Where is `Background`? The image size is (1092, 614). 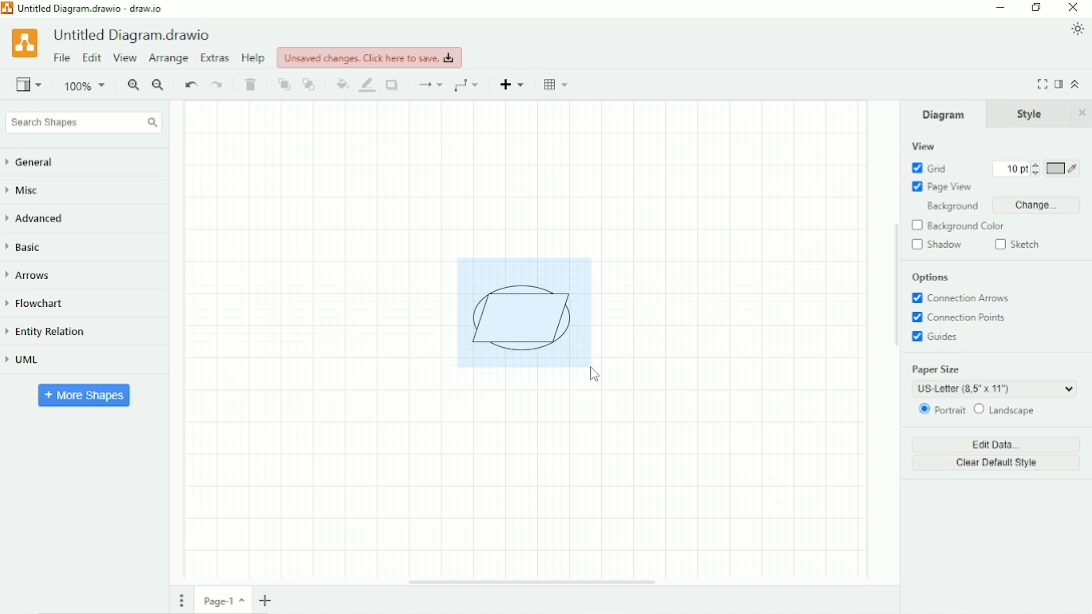
Background is located at coordinates (948, 207).